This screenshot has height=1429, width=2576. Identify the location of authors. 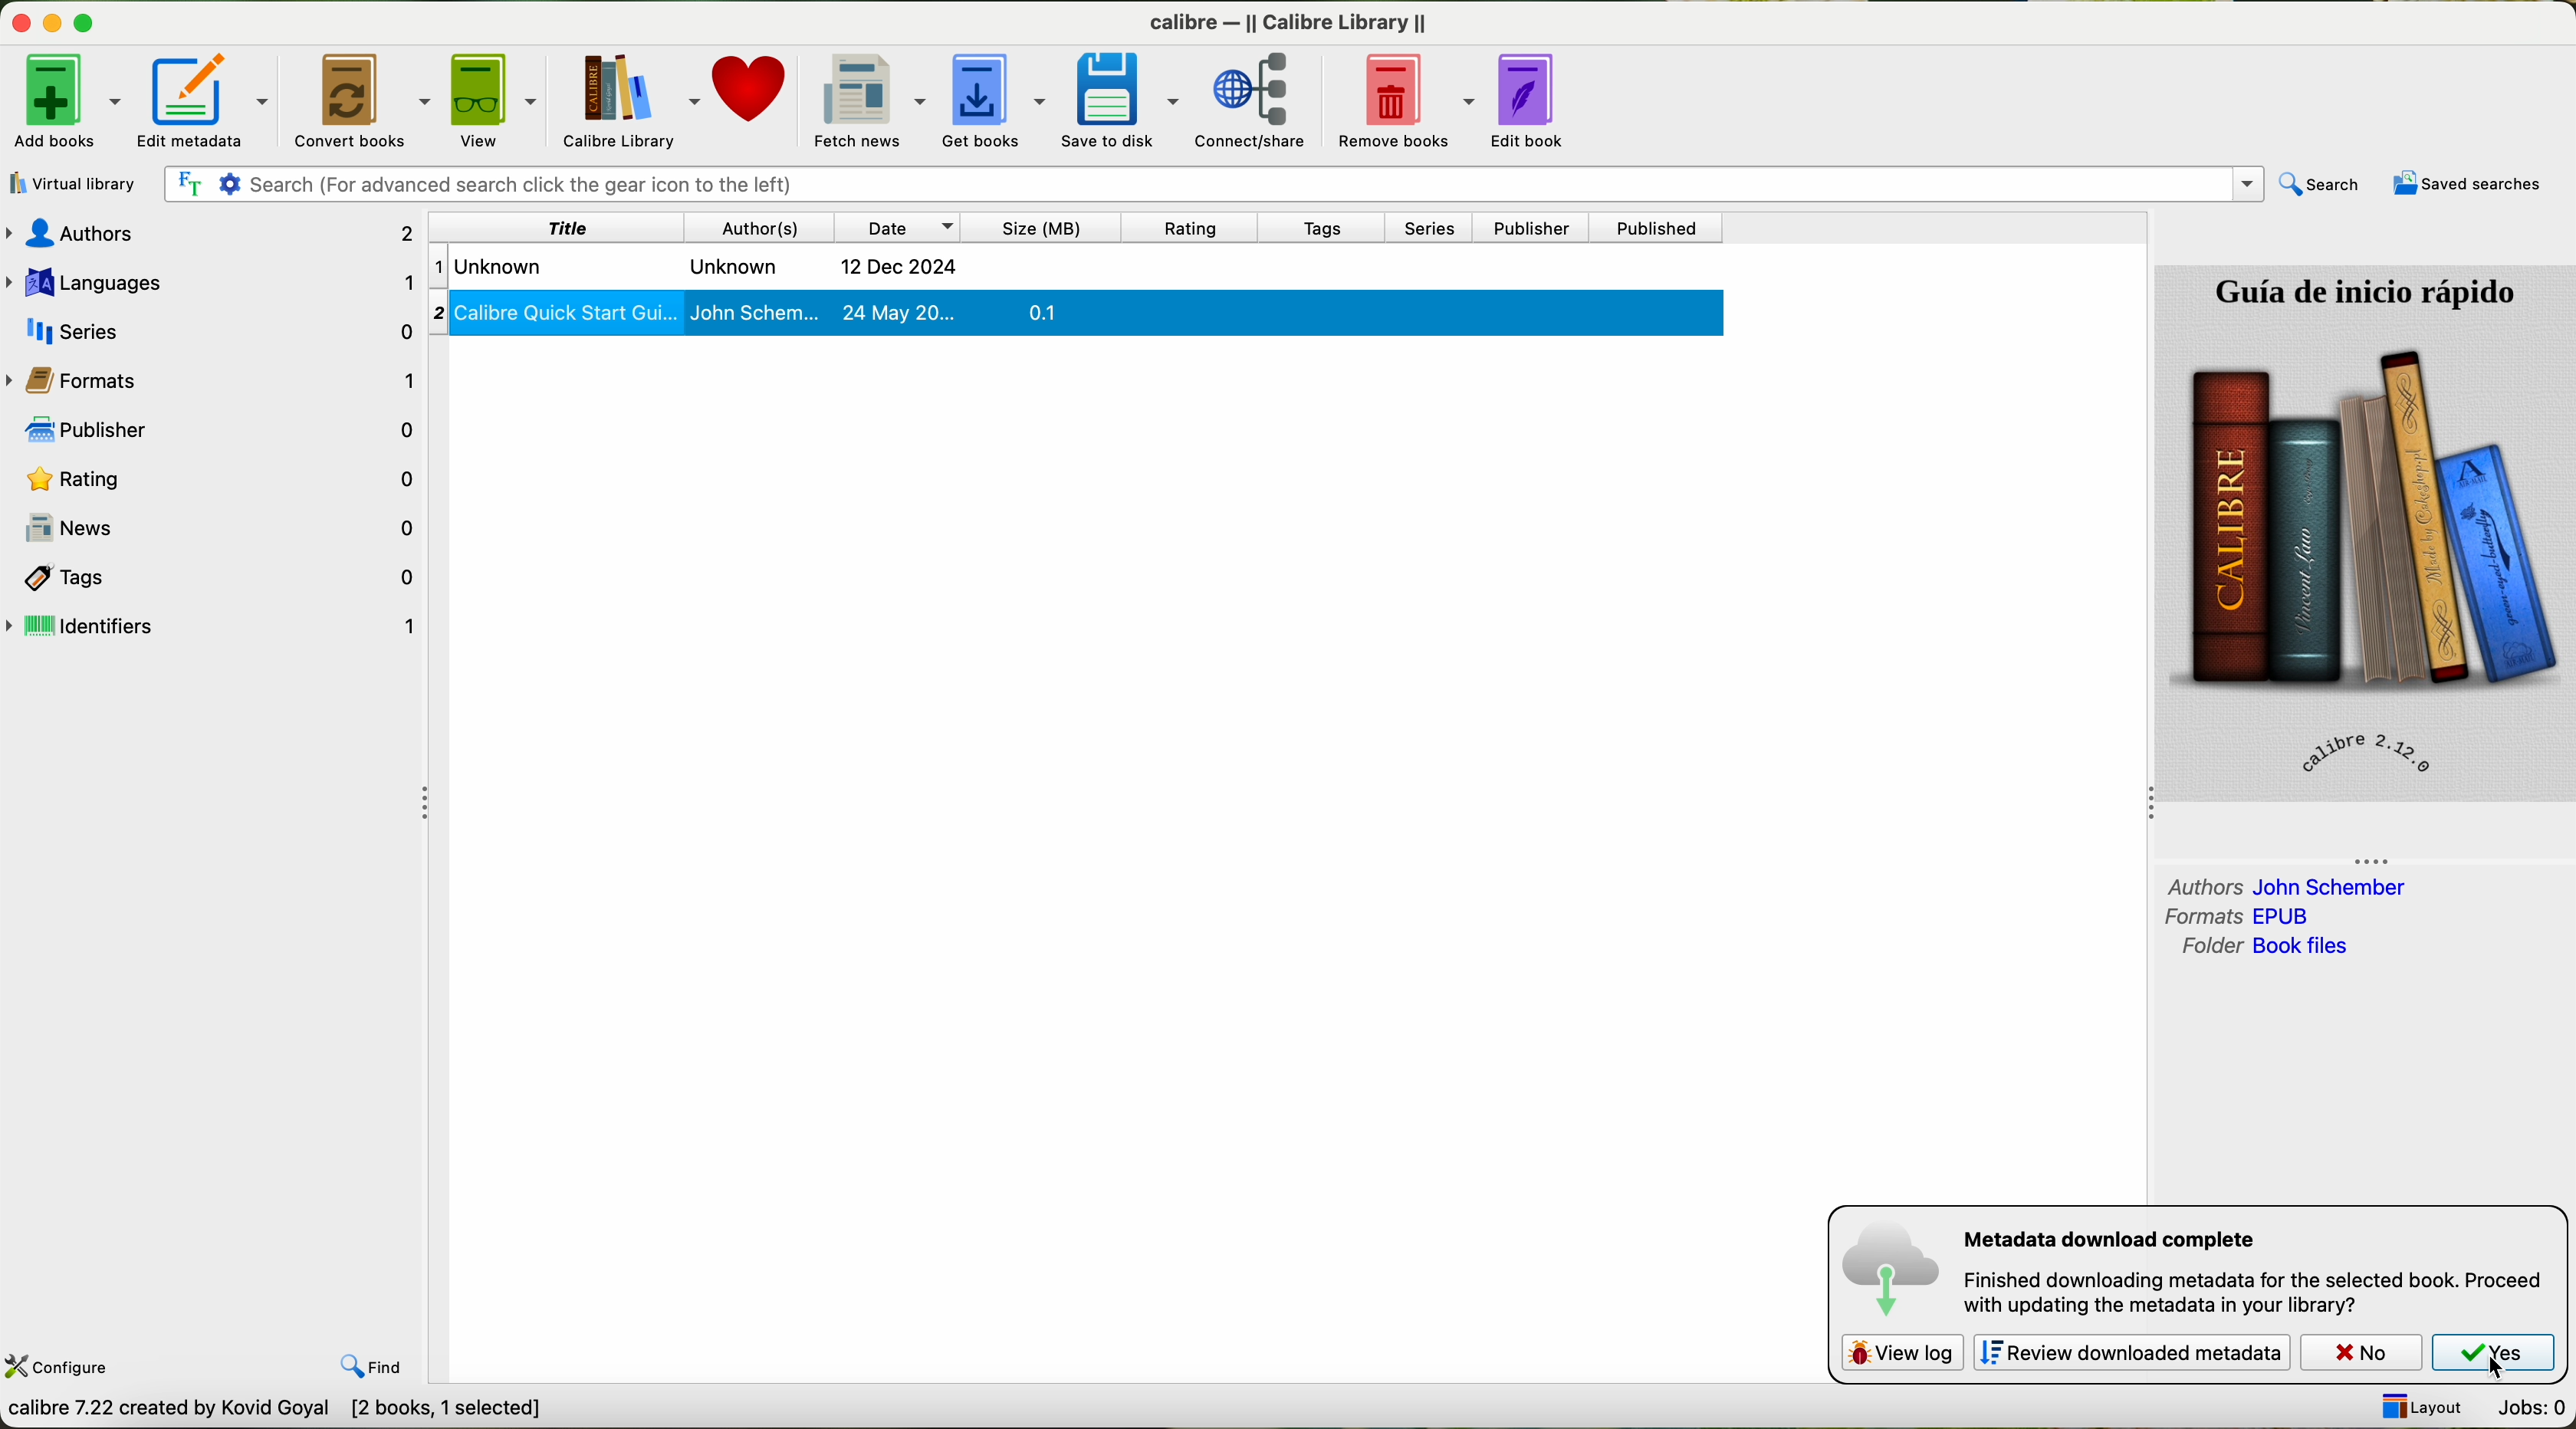
(753, 226).